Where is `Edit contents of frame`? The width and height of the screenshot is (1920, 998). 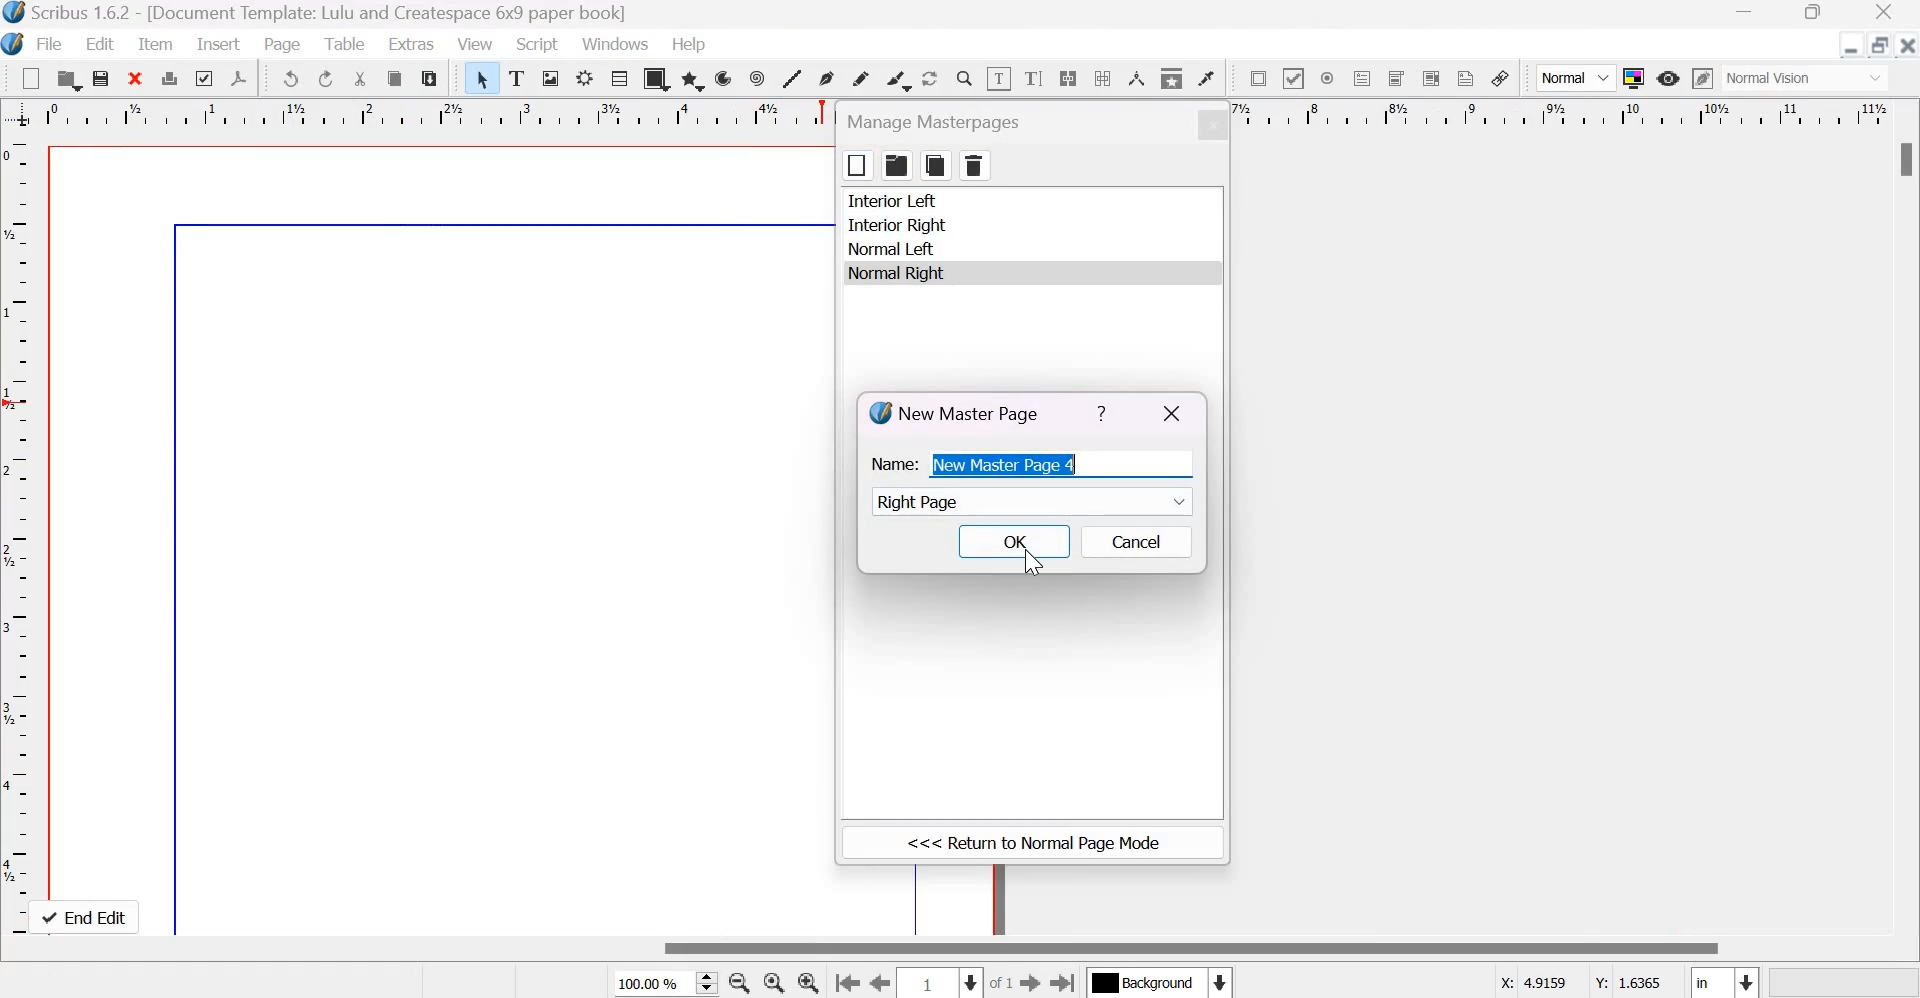 Edit contents of frame is located at coordinates (998, 77).